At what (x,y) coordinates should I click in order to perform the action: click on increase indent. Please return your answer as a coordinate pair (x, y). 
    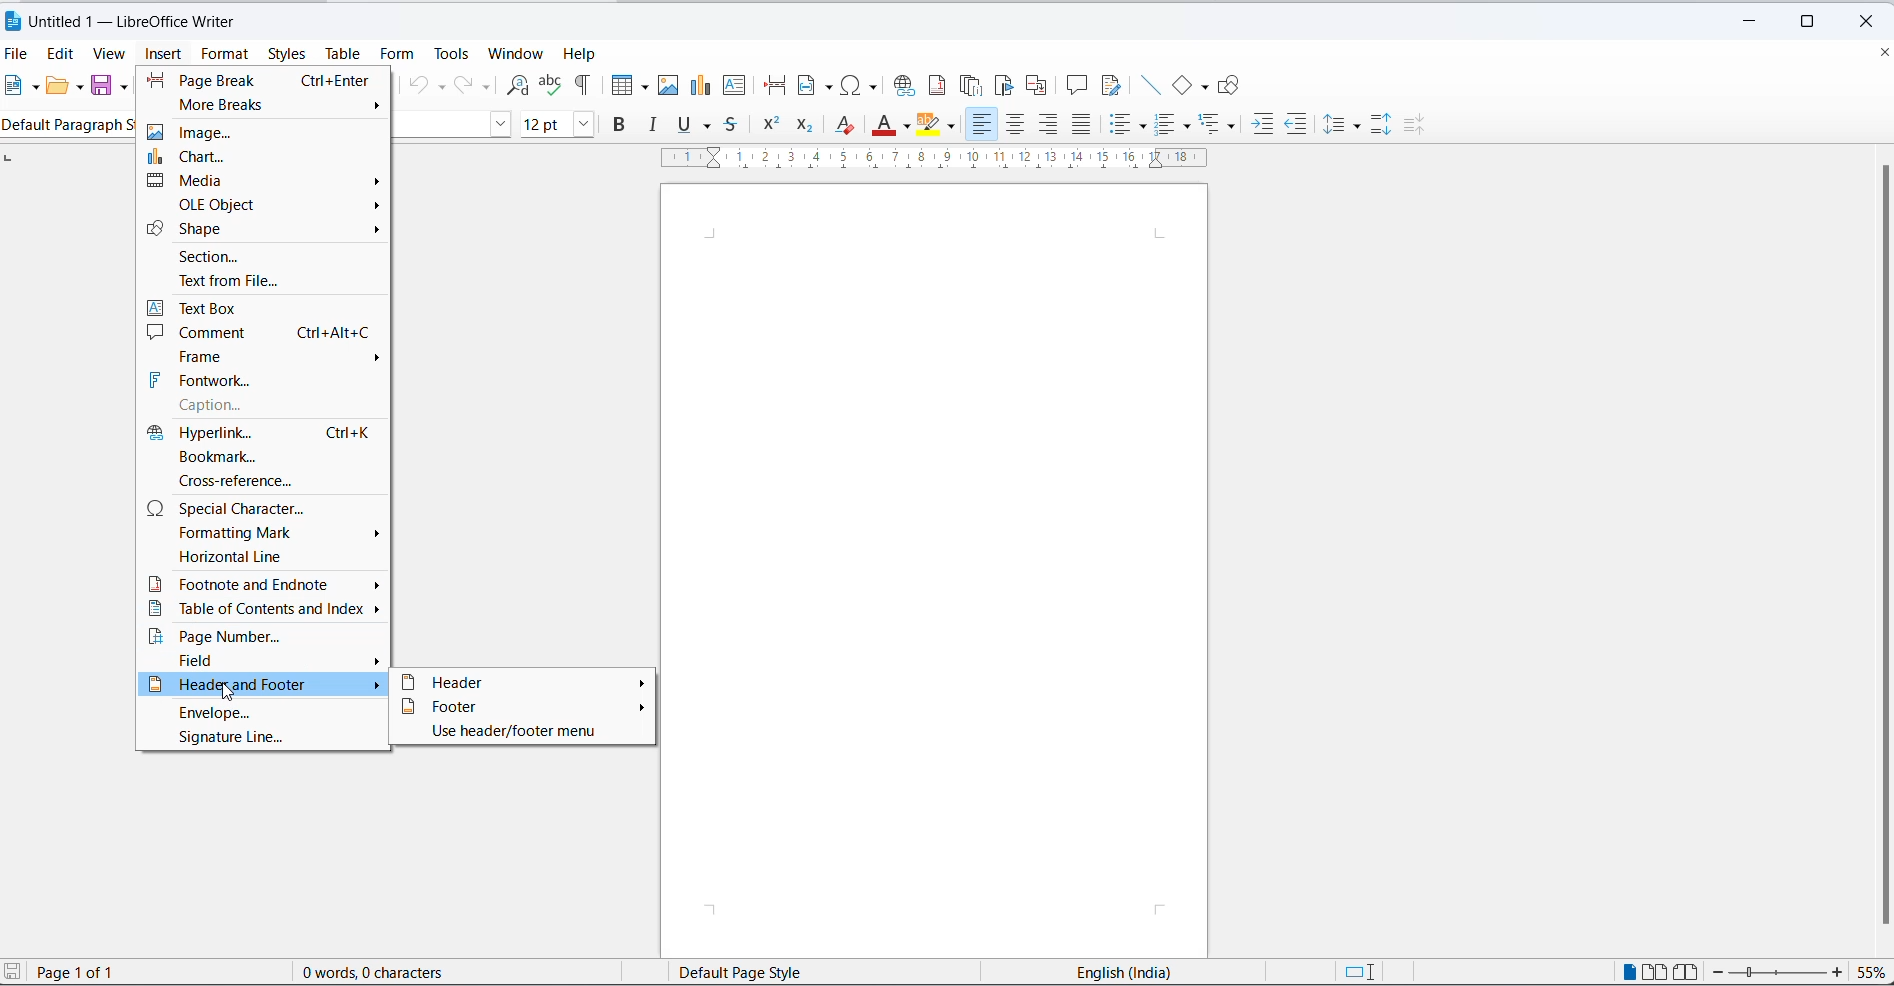
    Looking at the image, I should click on (1263, 125).